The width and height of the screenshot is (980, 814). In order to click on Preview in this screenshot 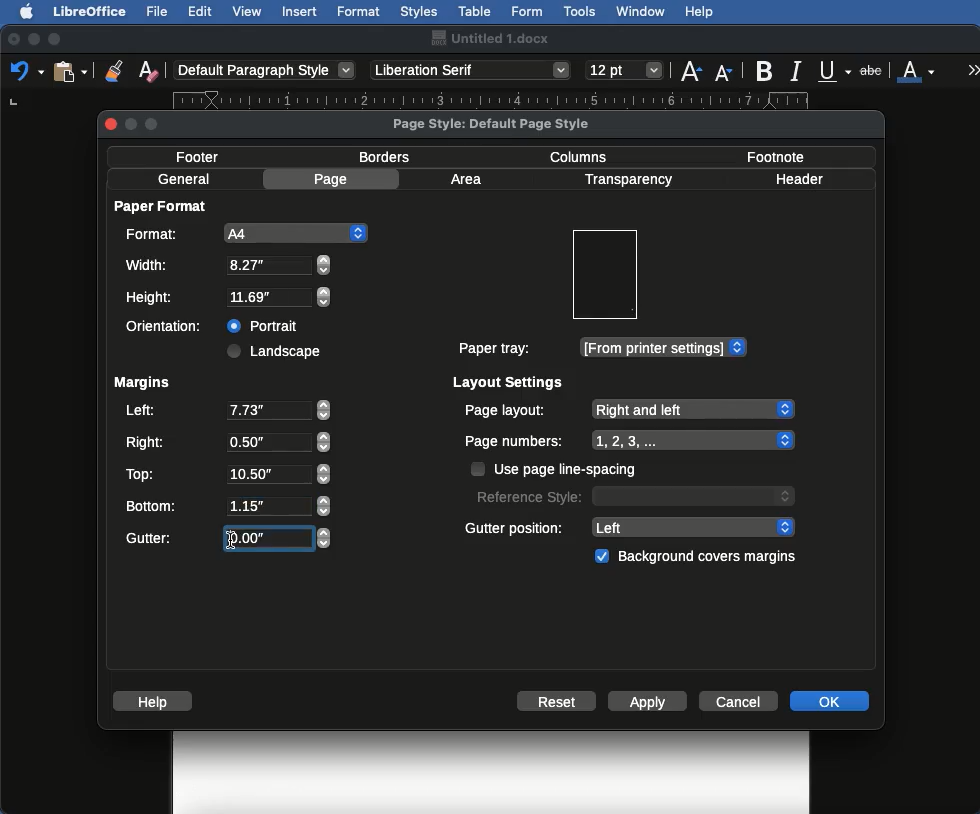, I will do `click(604, 275)`.